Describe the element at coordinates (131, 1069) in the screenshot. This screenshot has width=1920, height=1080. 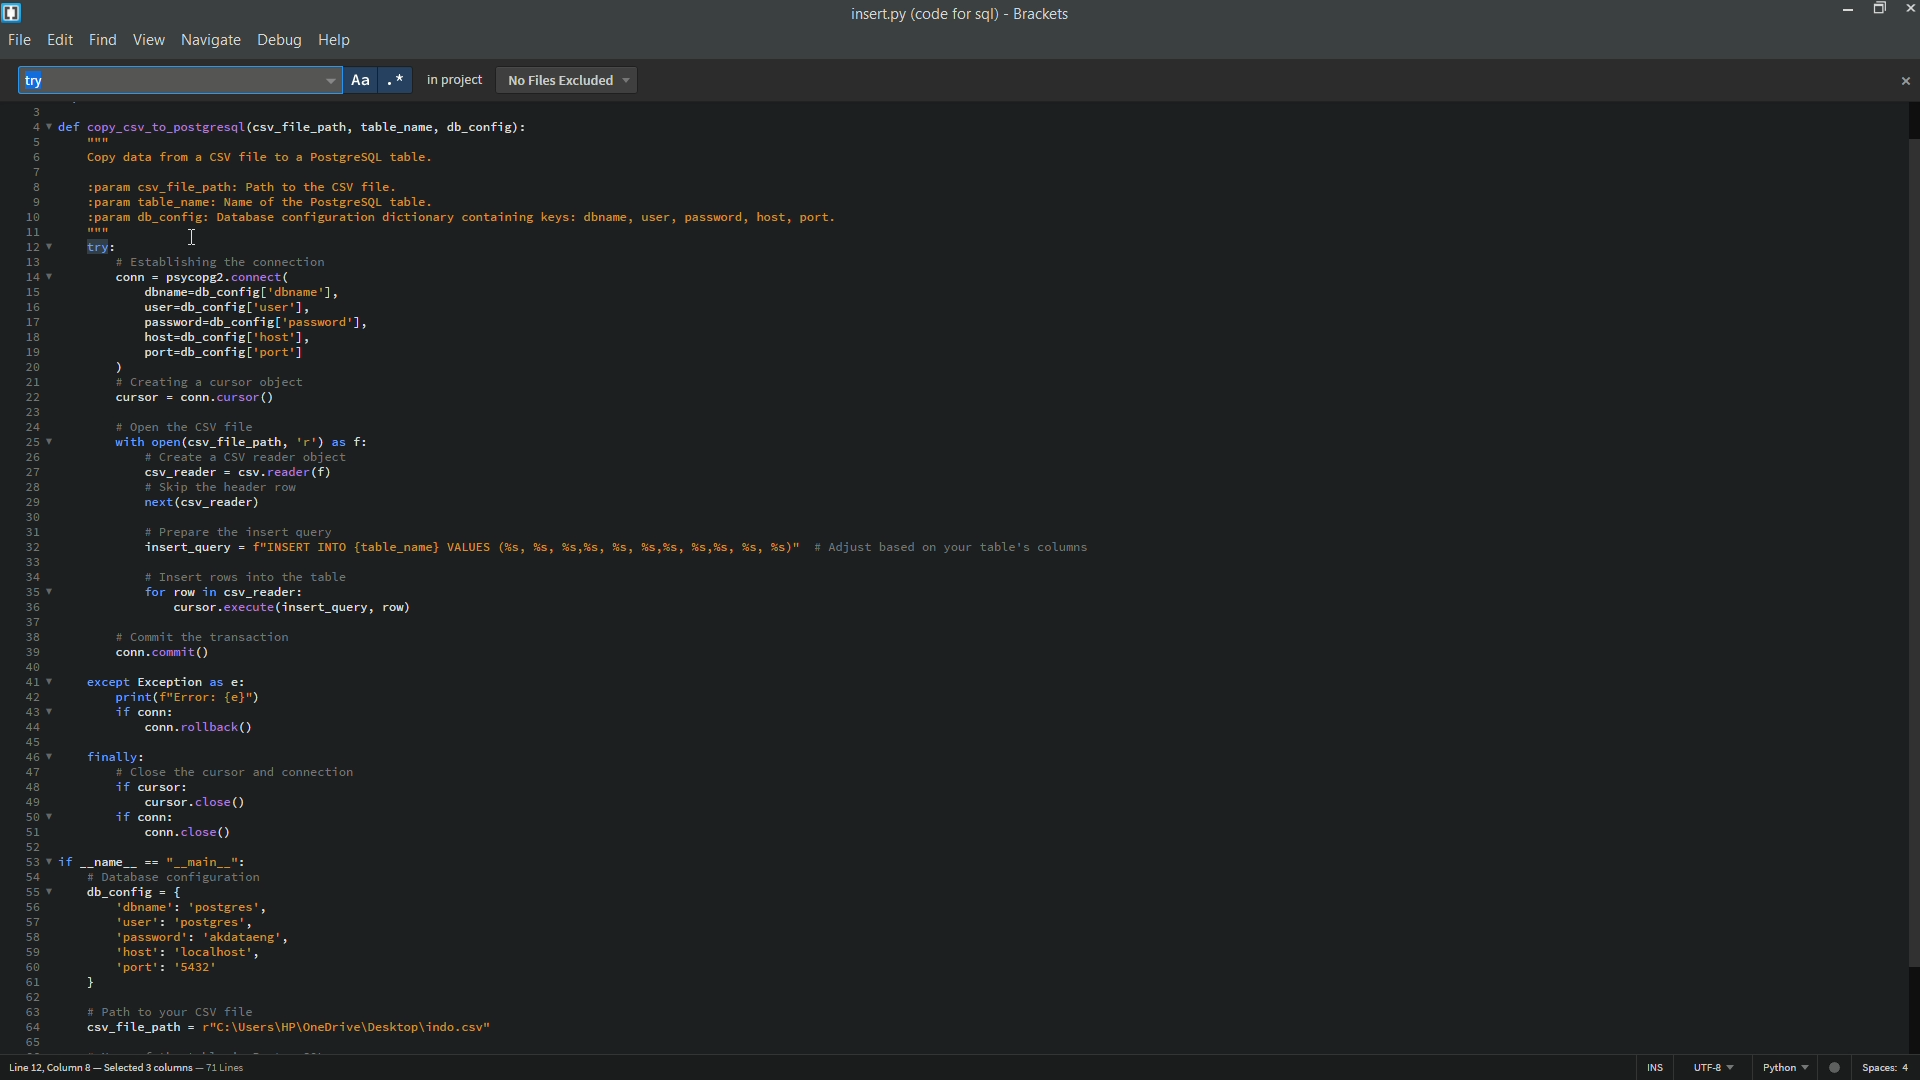
I see `cursor position` at that location.